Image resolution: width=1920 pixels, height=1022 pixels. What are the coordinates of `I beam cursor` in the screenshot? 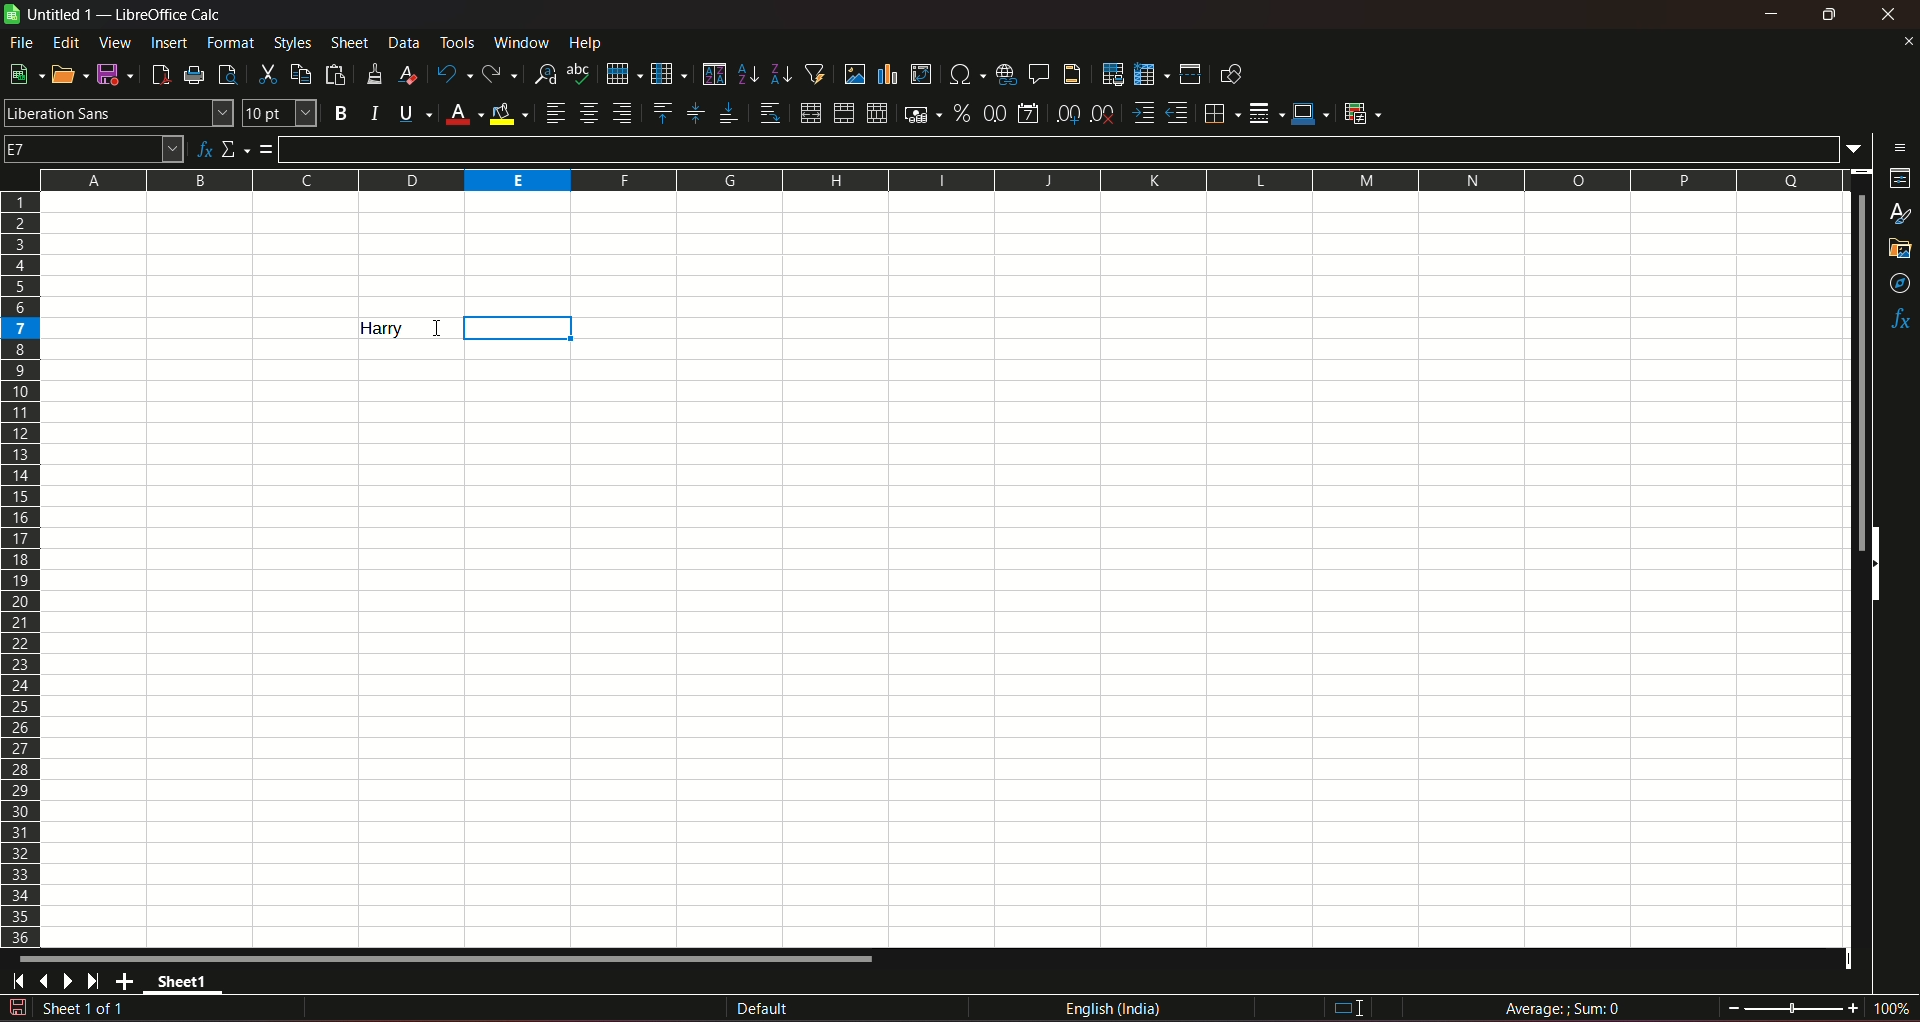 It's located at (1350, 1009).